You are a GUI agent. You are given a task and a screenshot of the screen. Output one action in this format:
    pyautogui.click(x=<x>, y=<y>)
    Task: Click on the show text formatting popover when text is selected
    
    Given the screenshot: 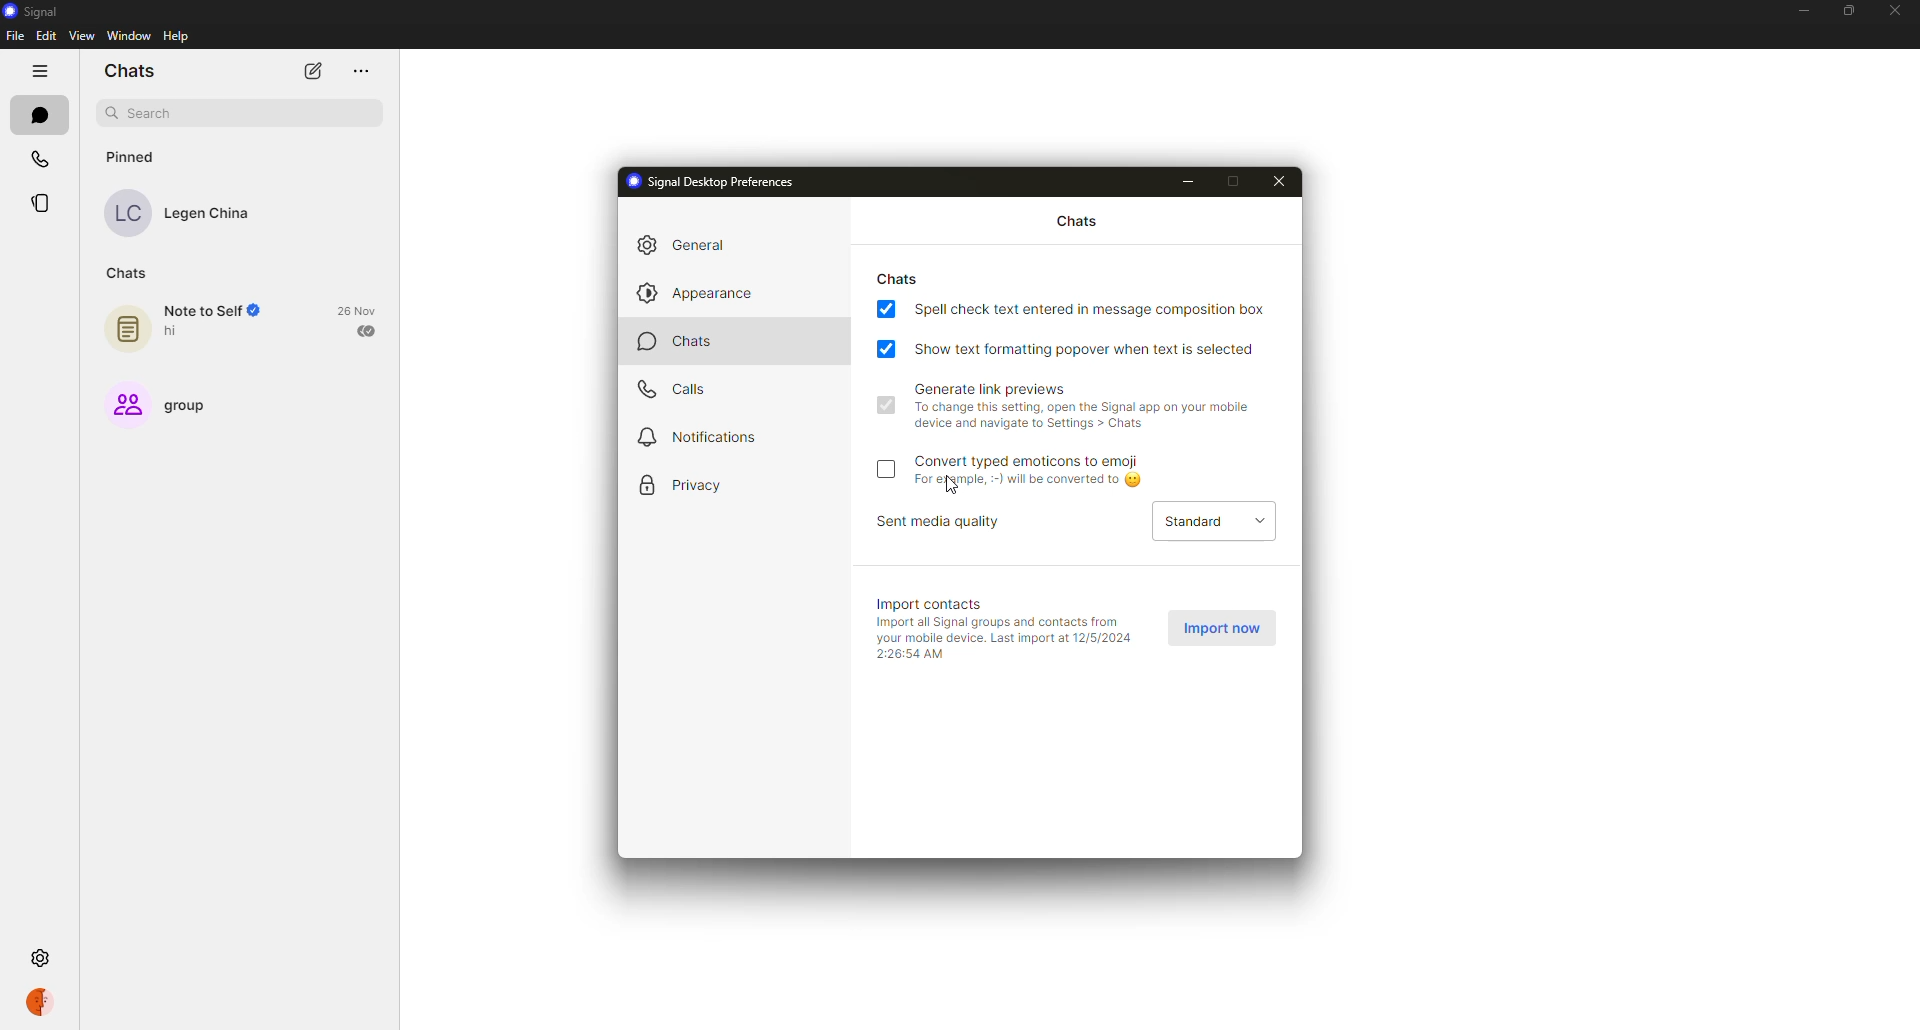 What is the action you would take?
    pyautogui.click(x=1090, y=349)
    